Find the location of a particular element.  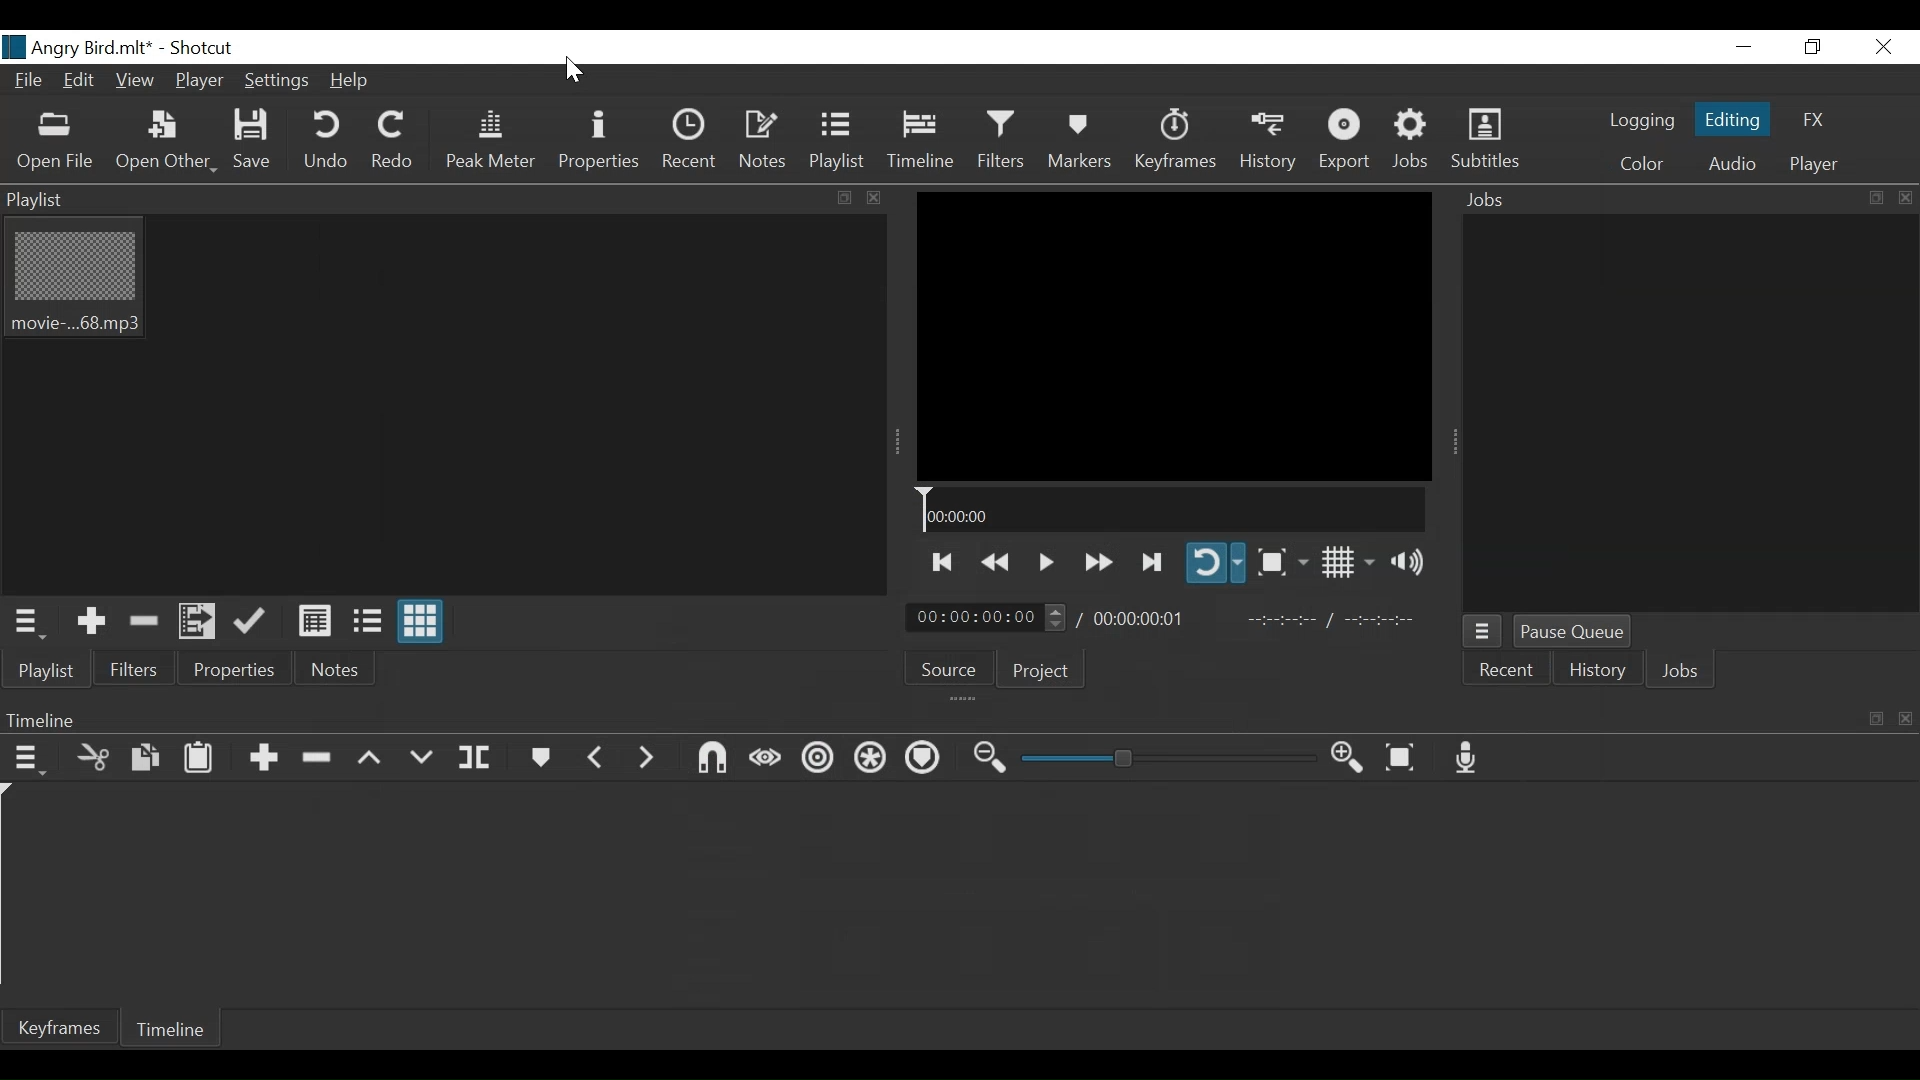

Paste is located at coordinates (201, 757).